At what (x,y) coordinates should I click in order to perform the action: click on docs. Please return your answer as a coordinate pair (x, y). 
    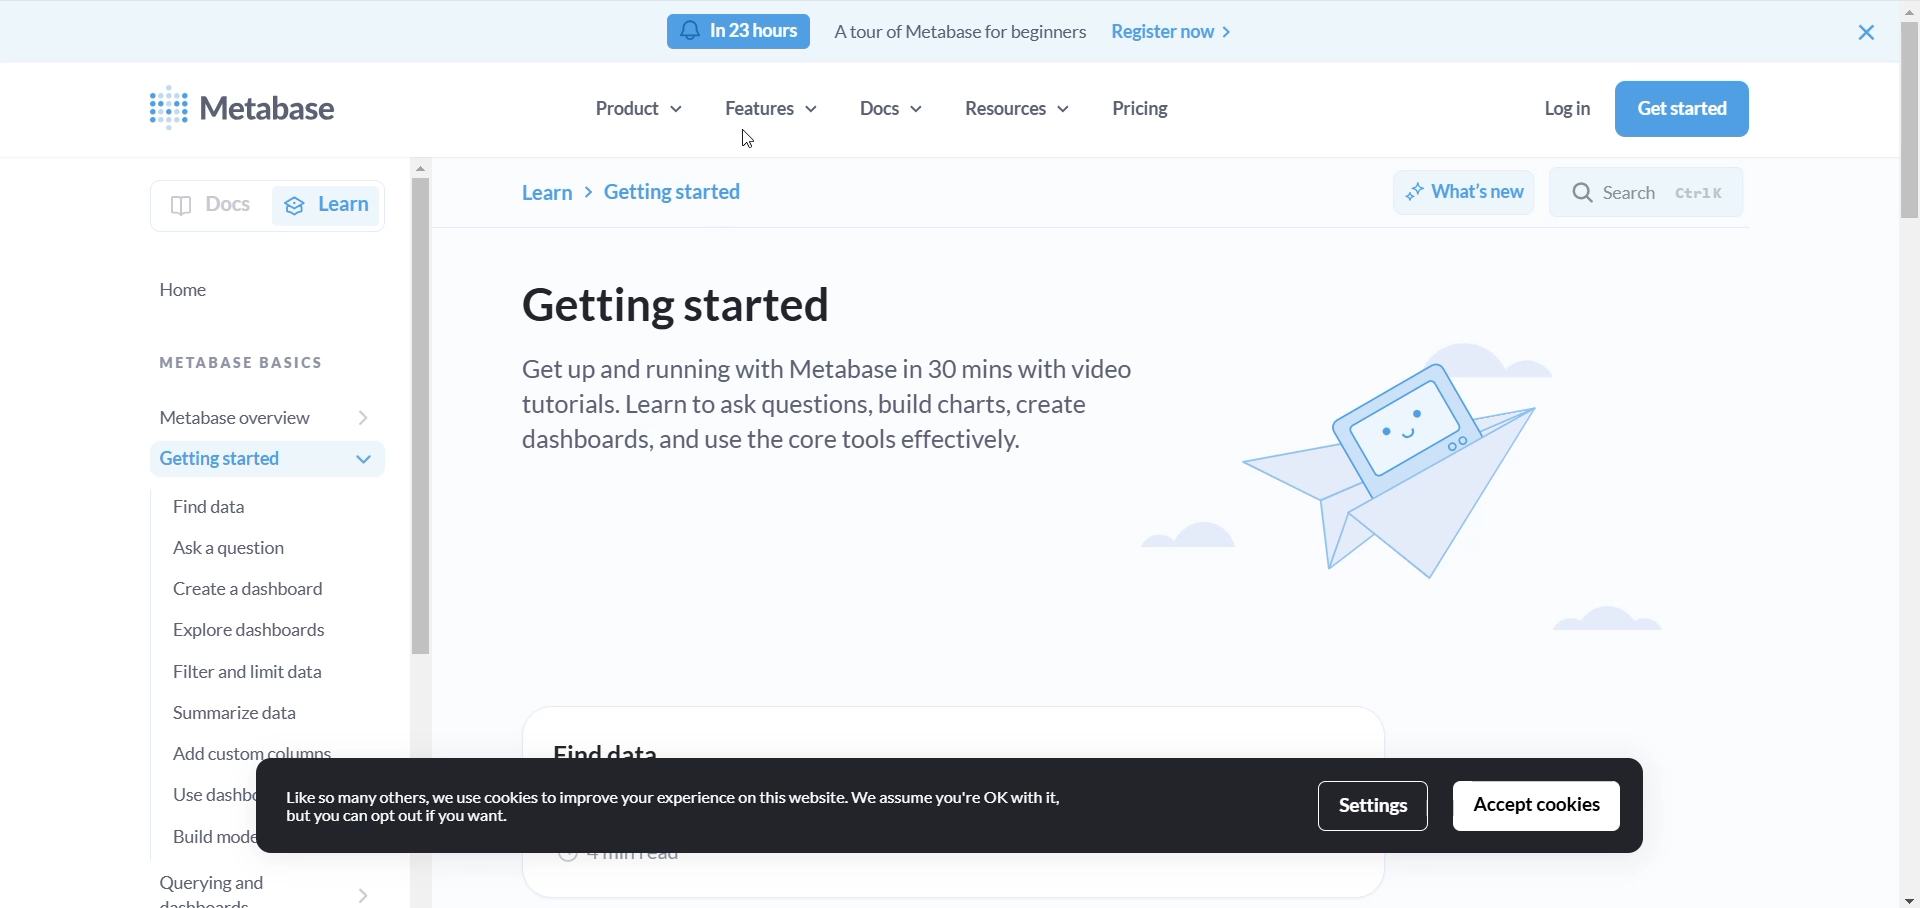
    Looking at the image, I should click on (194, 204).